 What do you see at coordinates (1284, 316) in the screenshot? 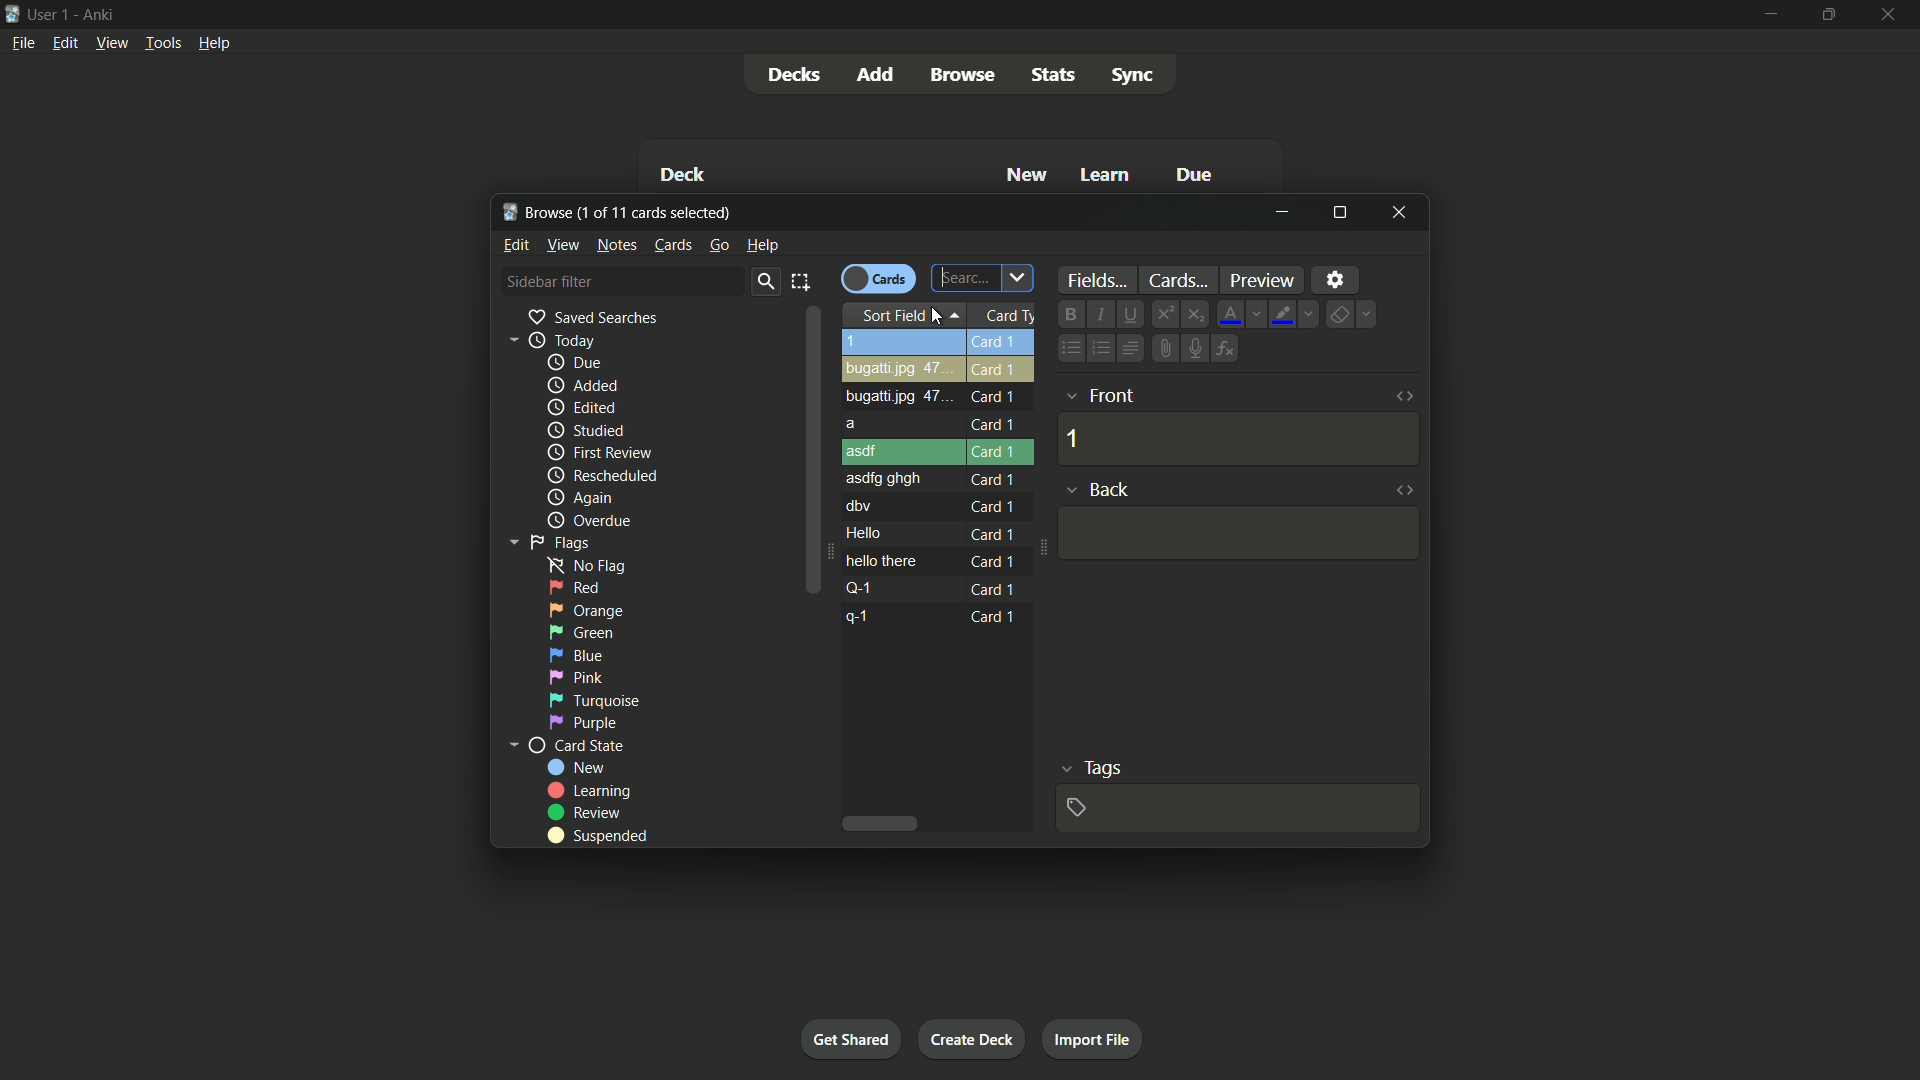
I see `text highlight` at bounding box center [1284, 316].